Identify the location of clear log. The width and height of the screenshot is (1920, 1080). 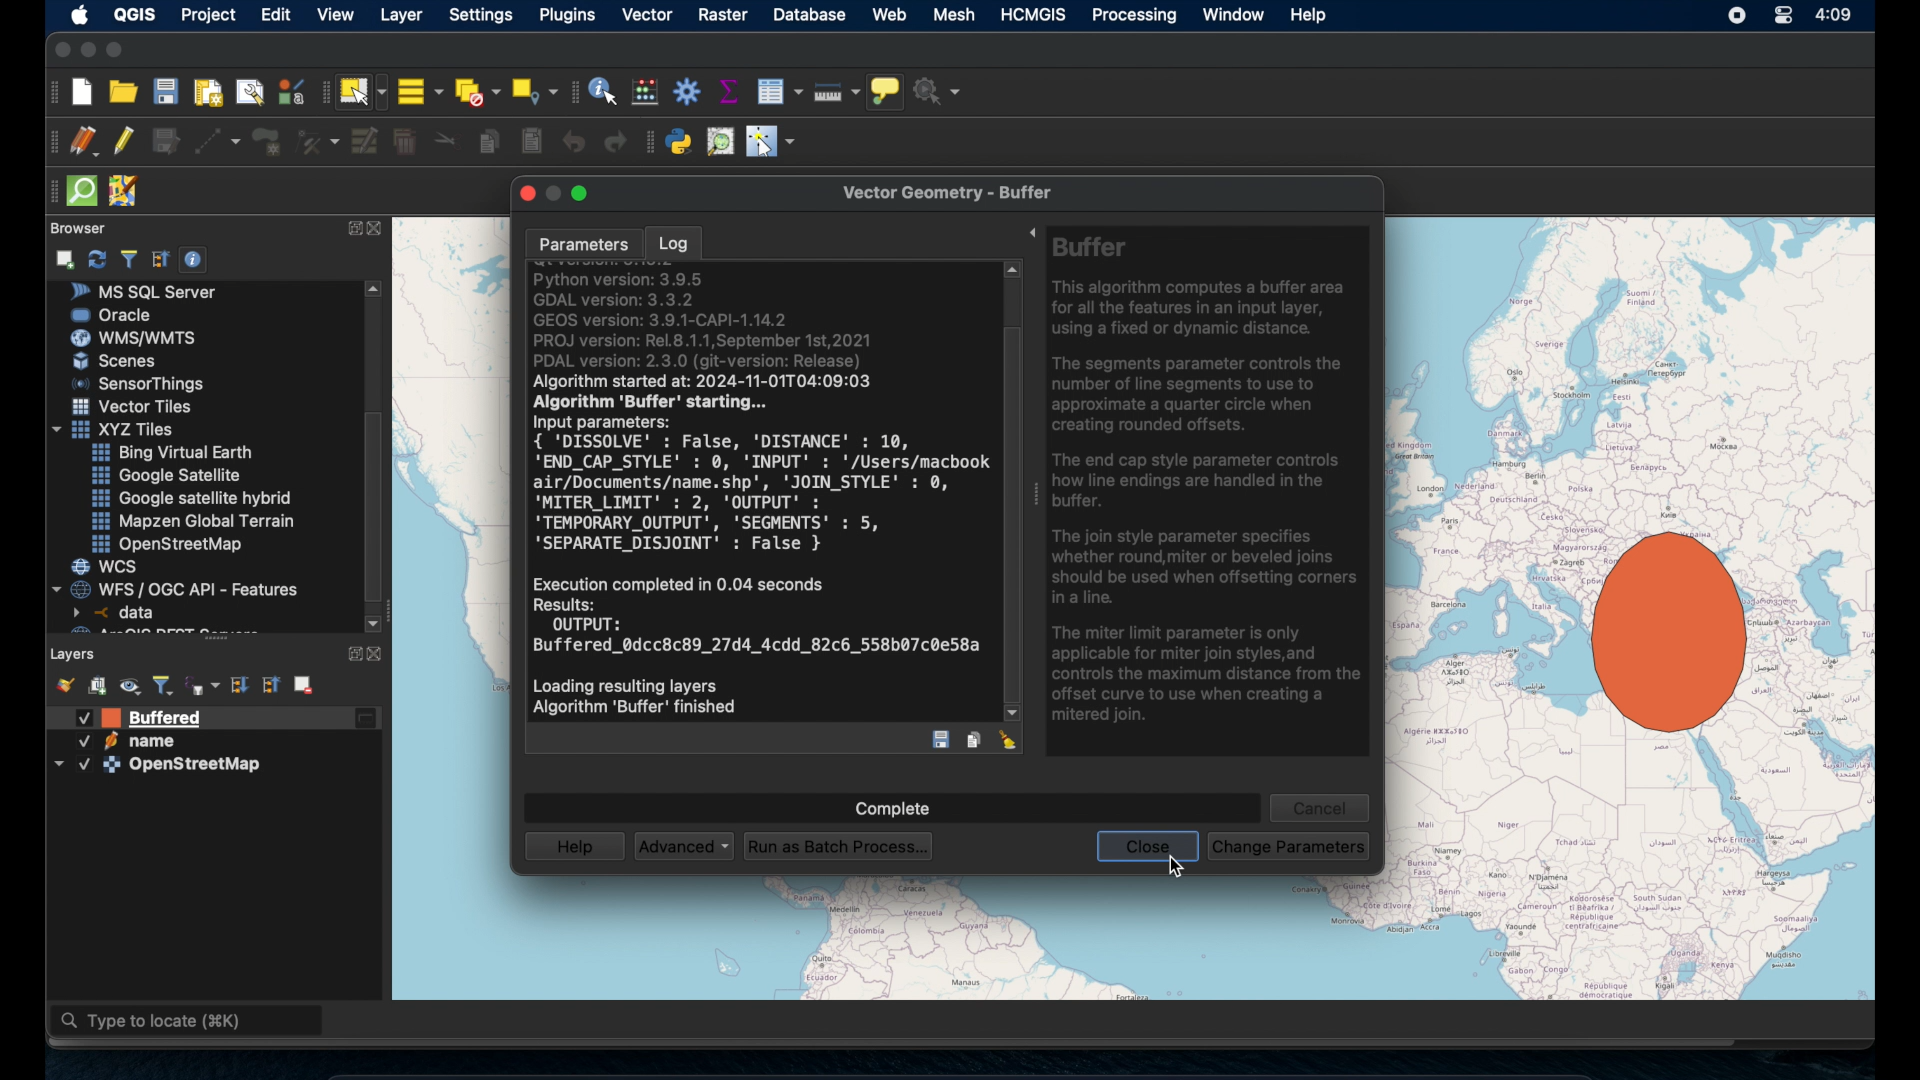
(1011, 740).